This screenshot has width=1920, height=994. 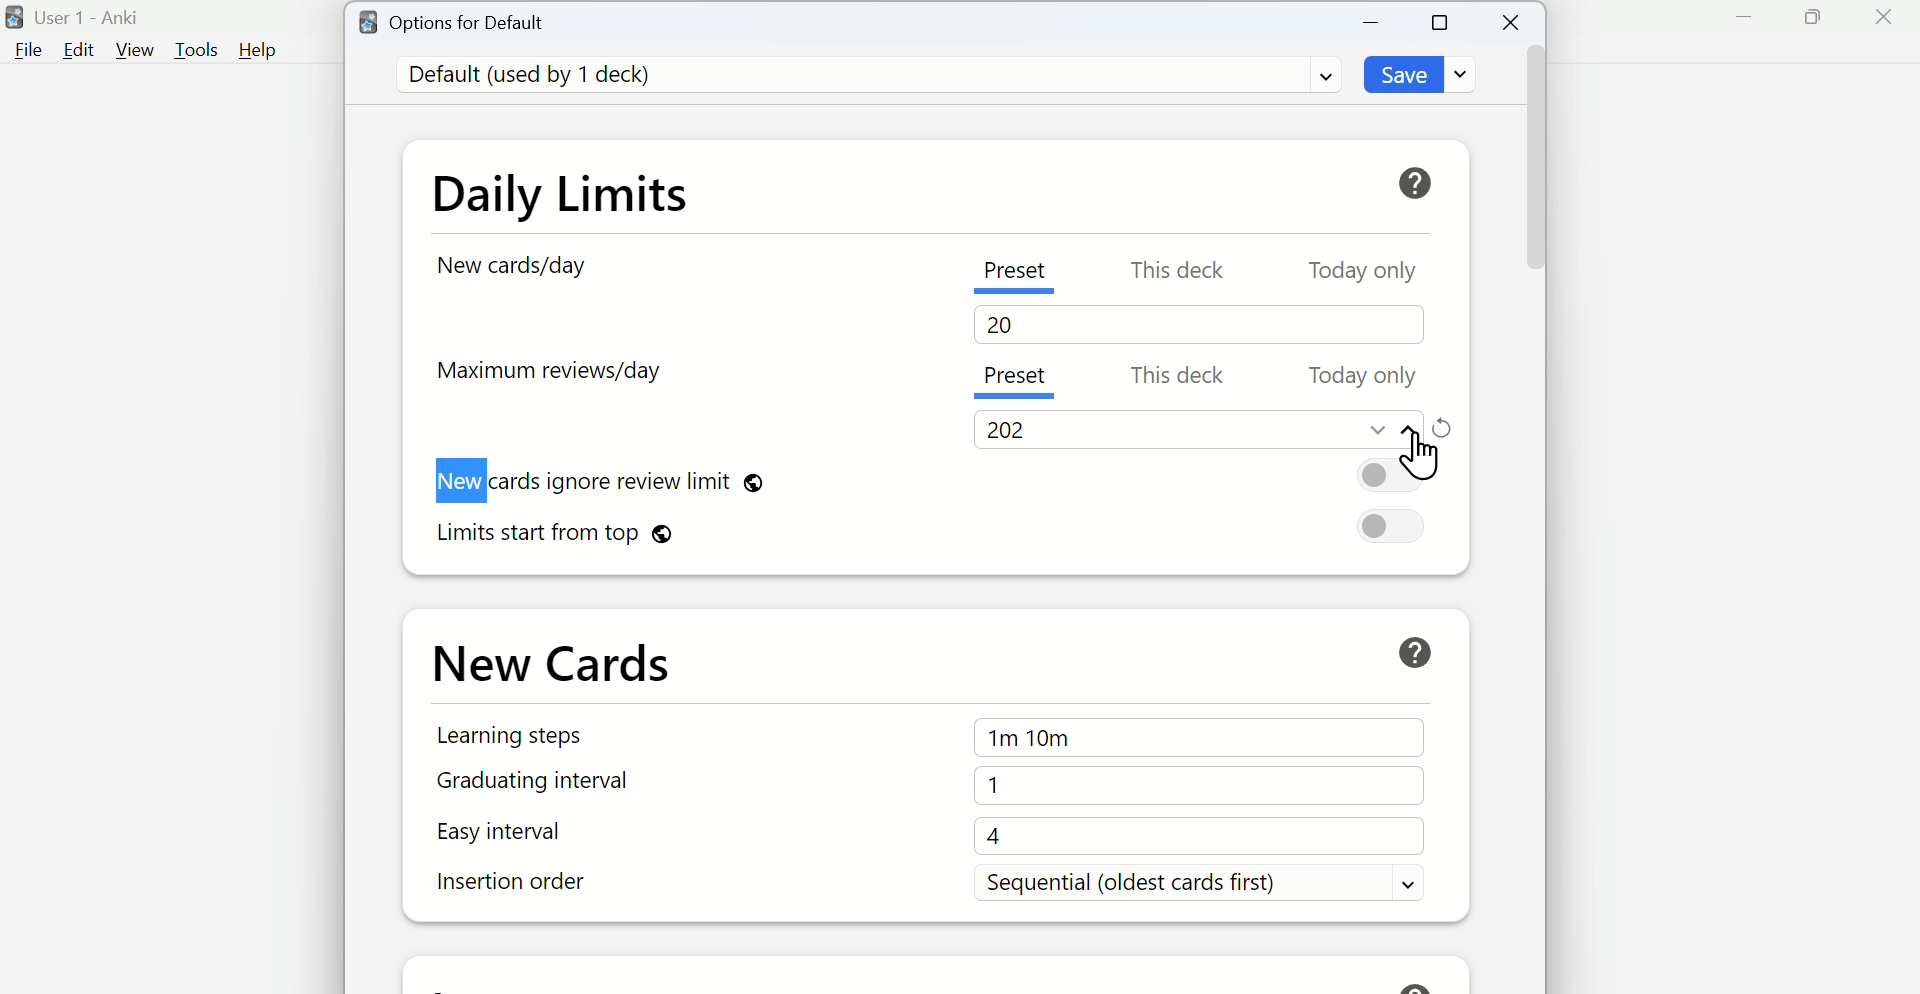 What do you see at coordinates (534, 780) in the screenshot?
I see `Graduating interval` at bounding box center [534, 780].